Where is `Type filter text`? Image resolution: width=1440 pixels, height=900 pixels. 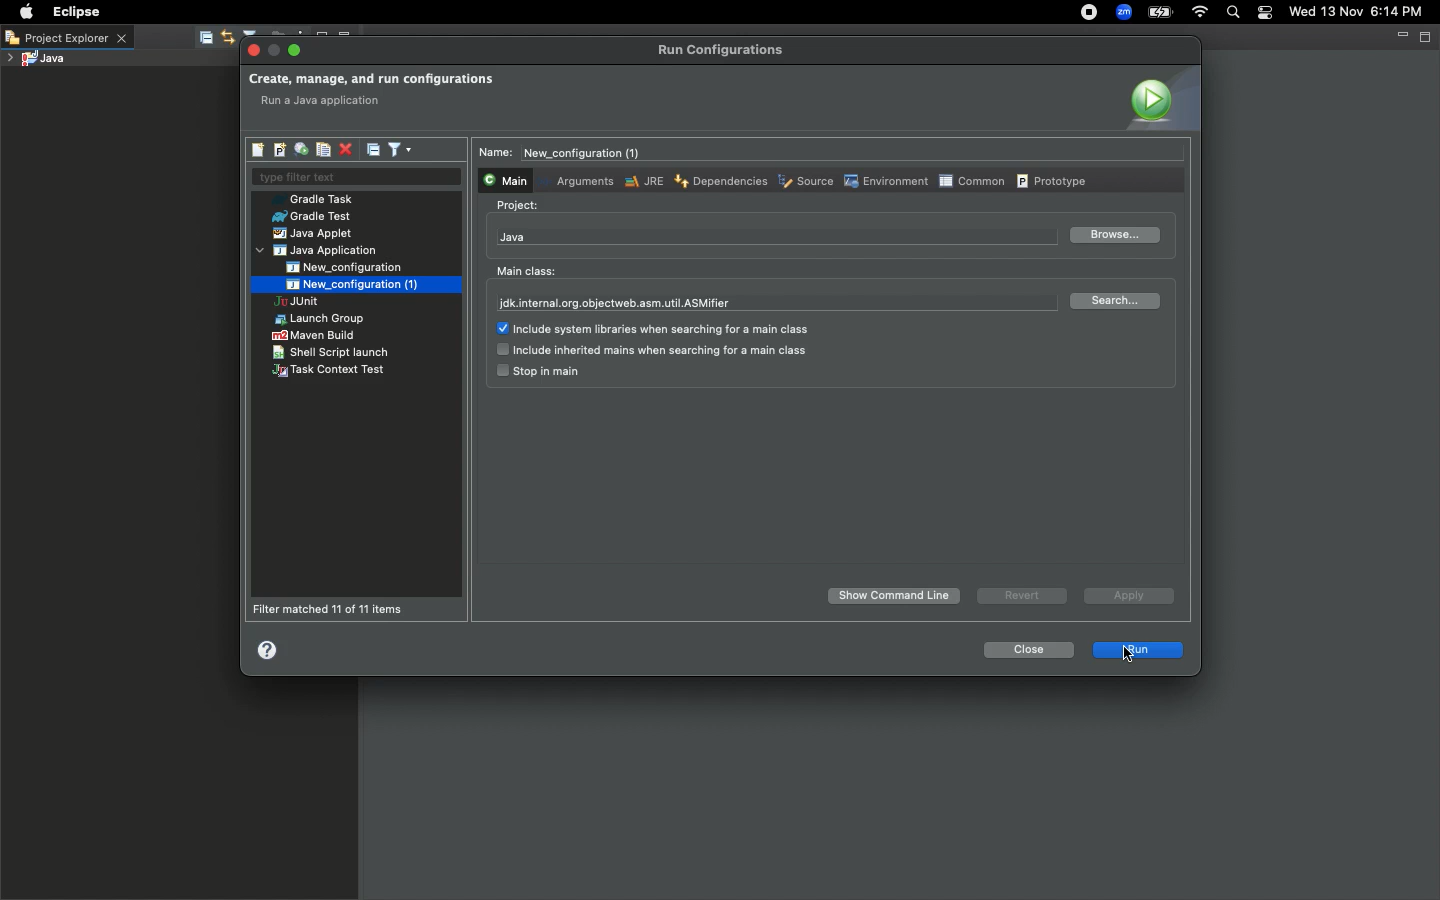
Type filter text is located at coordinates (355, 178).